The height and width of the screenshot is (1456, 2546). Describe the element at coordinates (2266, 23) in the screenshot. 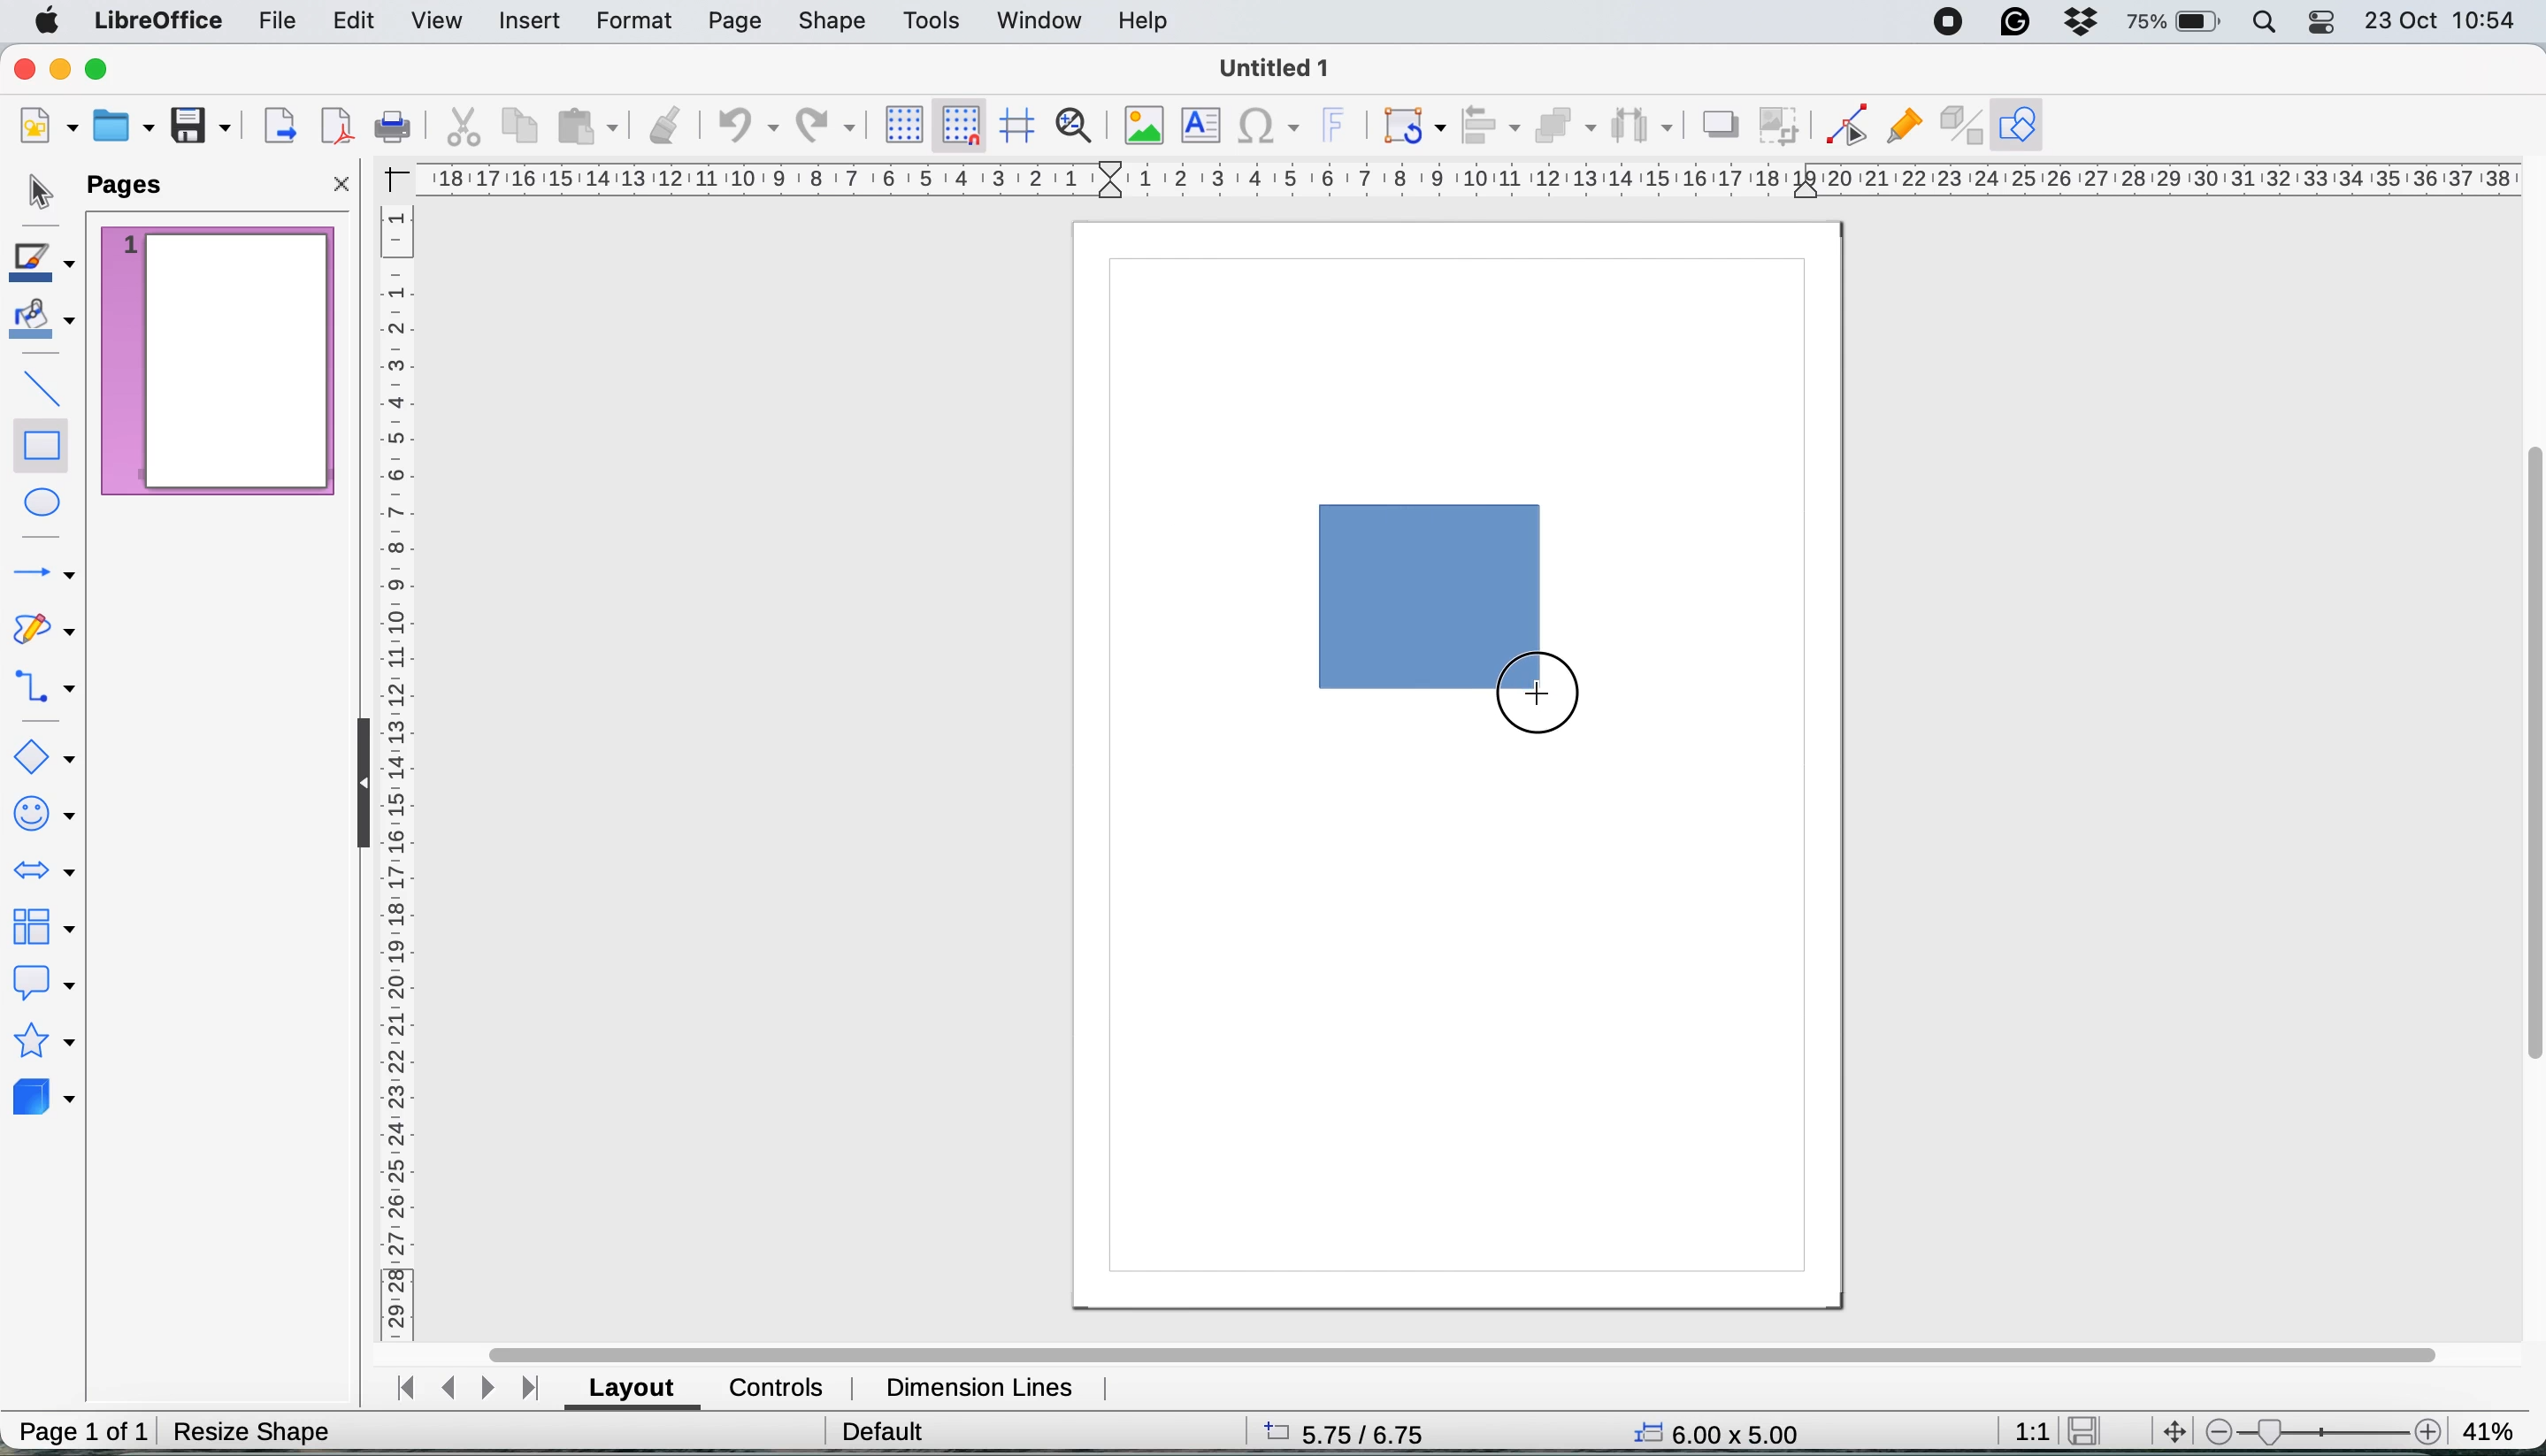

I see `spotlight search` at that location.